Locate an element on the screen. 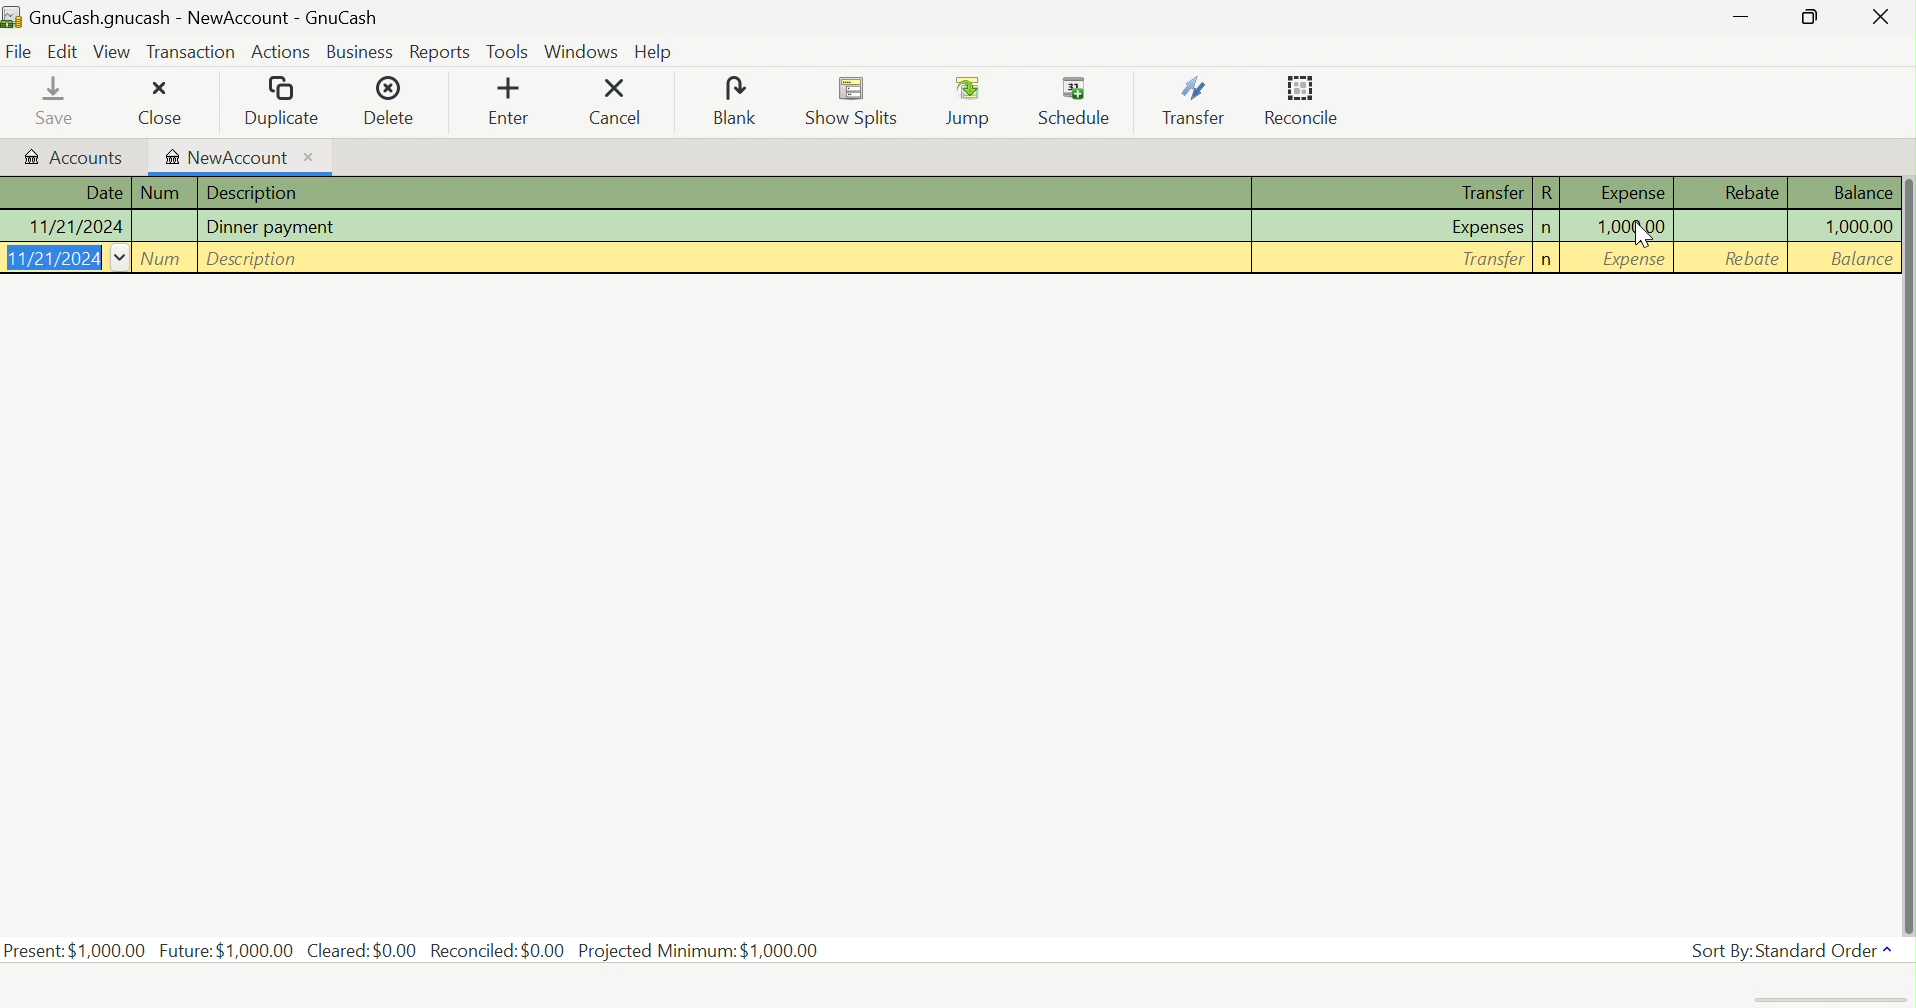 The image size is (1916, 1008). Transfer is located at coordinates (1192, 102).